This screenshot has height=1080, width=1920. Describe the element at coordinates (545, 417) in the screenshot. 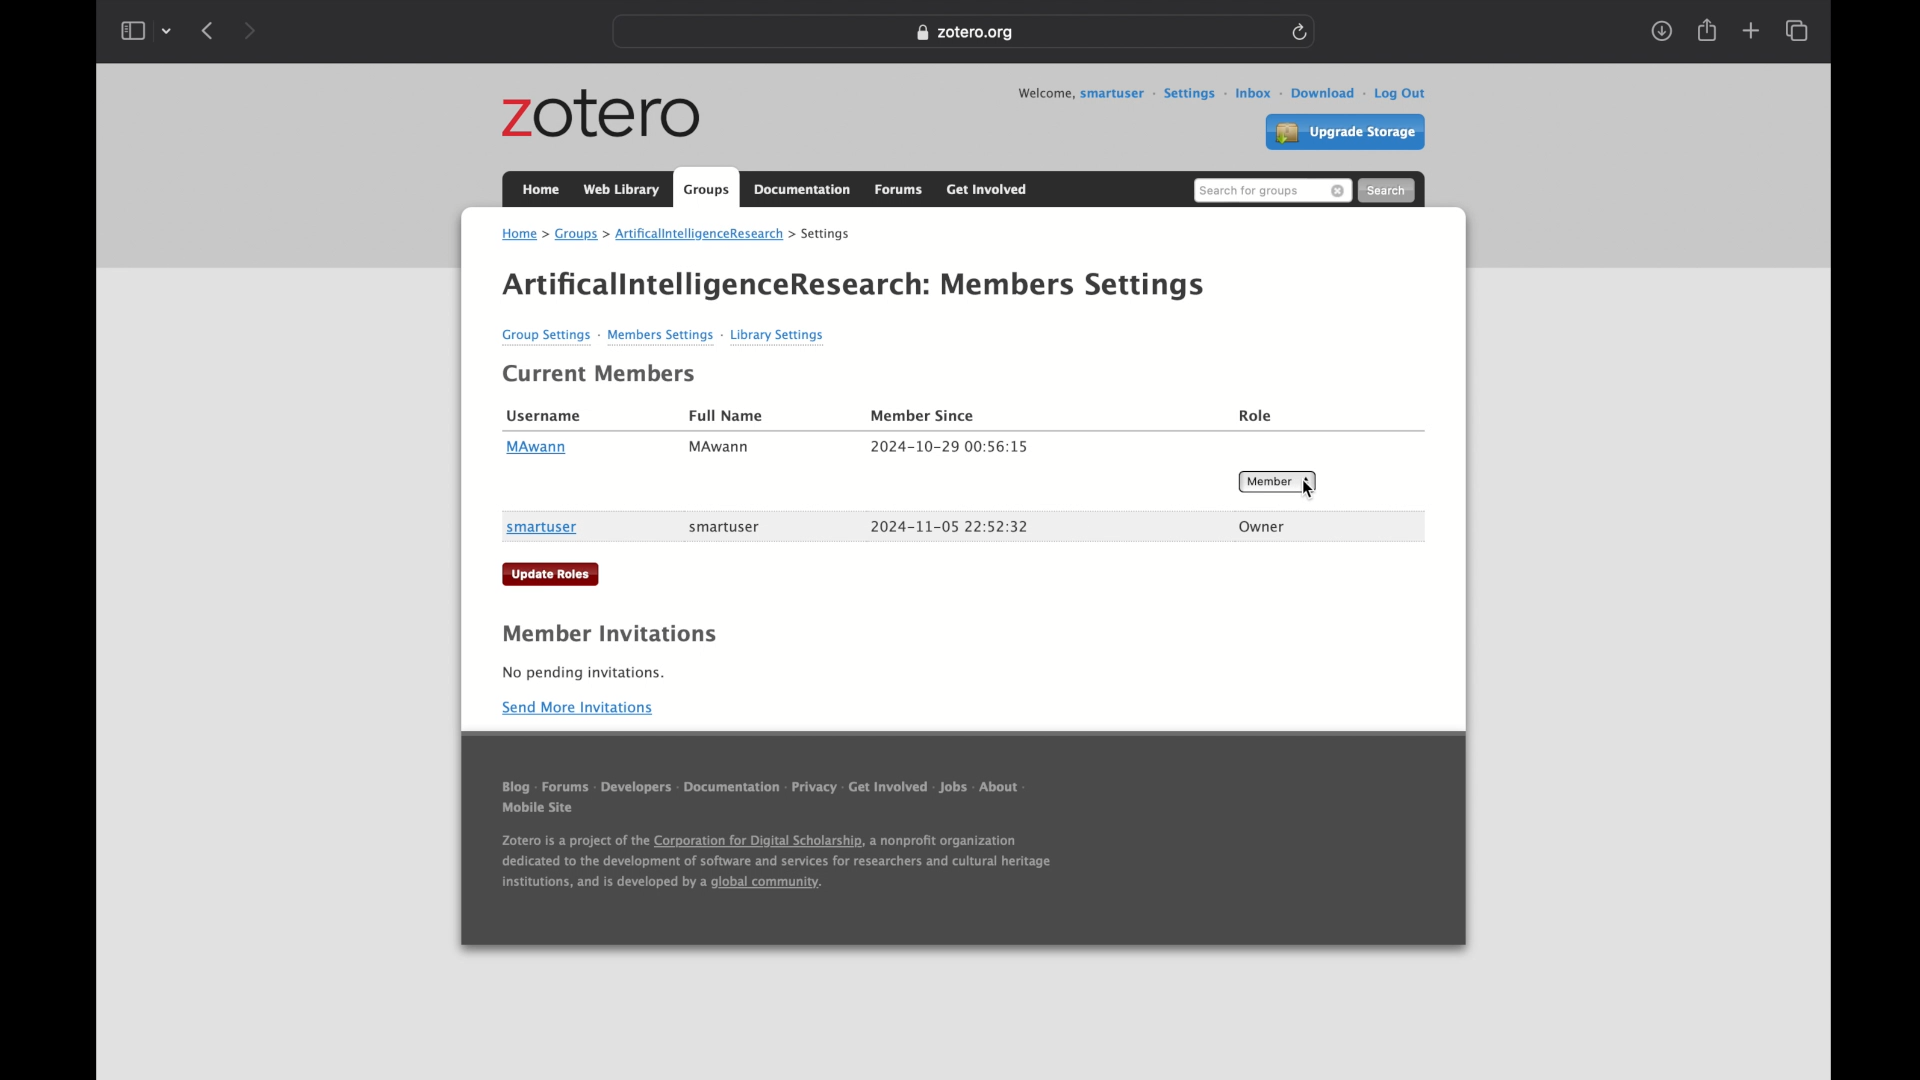

I see `username` at that location.